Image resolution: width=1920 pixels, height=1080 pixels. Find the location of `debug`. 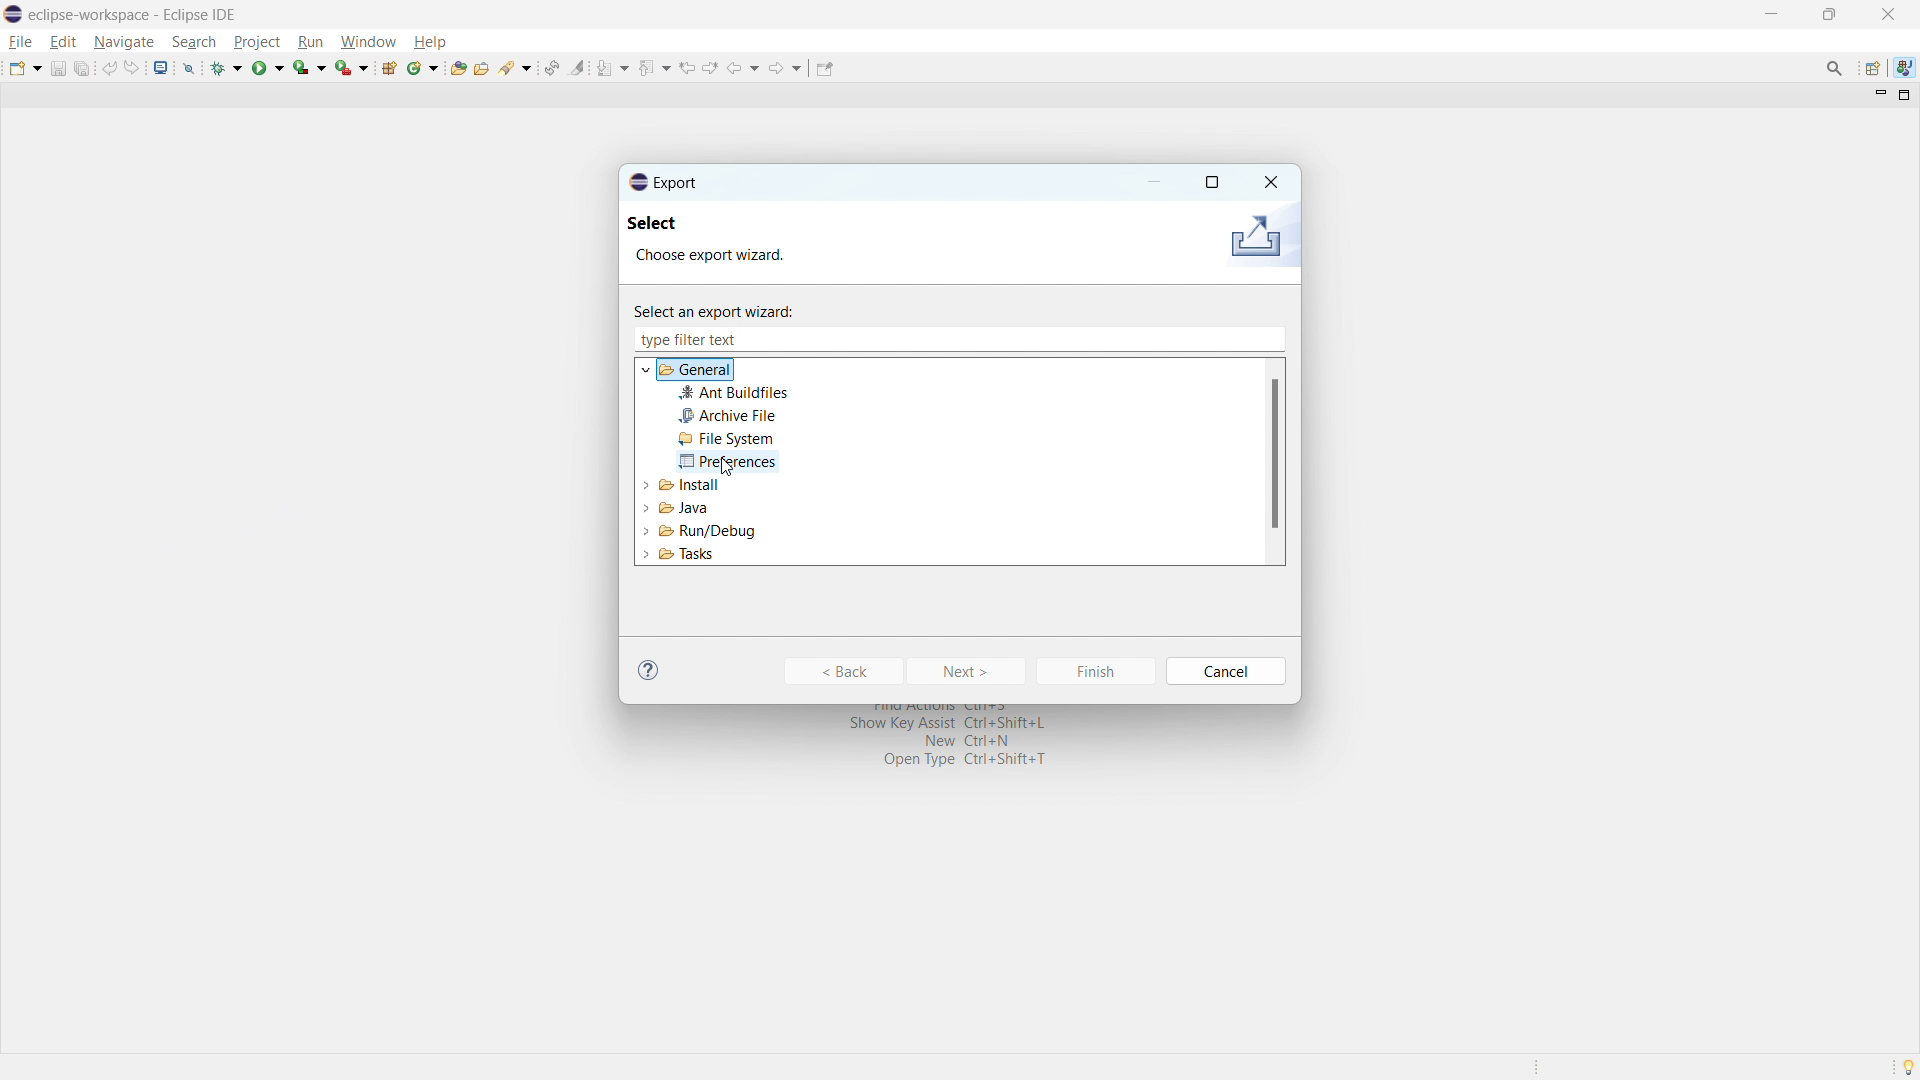

debug is located at coordinates (227, 68).